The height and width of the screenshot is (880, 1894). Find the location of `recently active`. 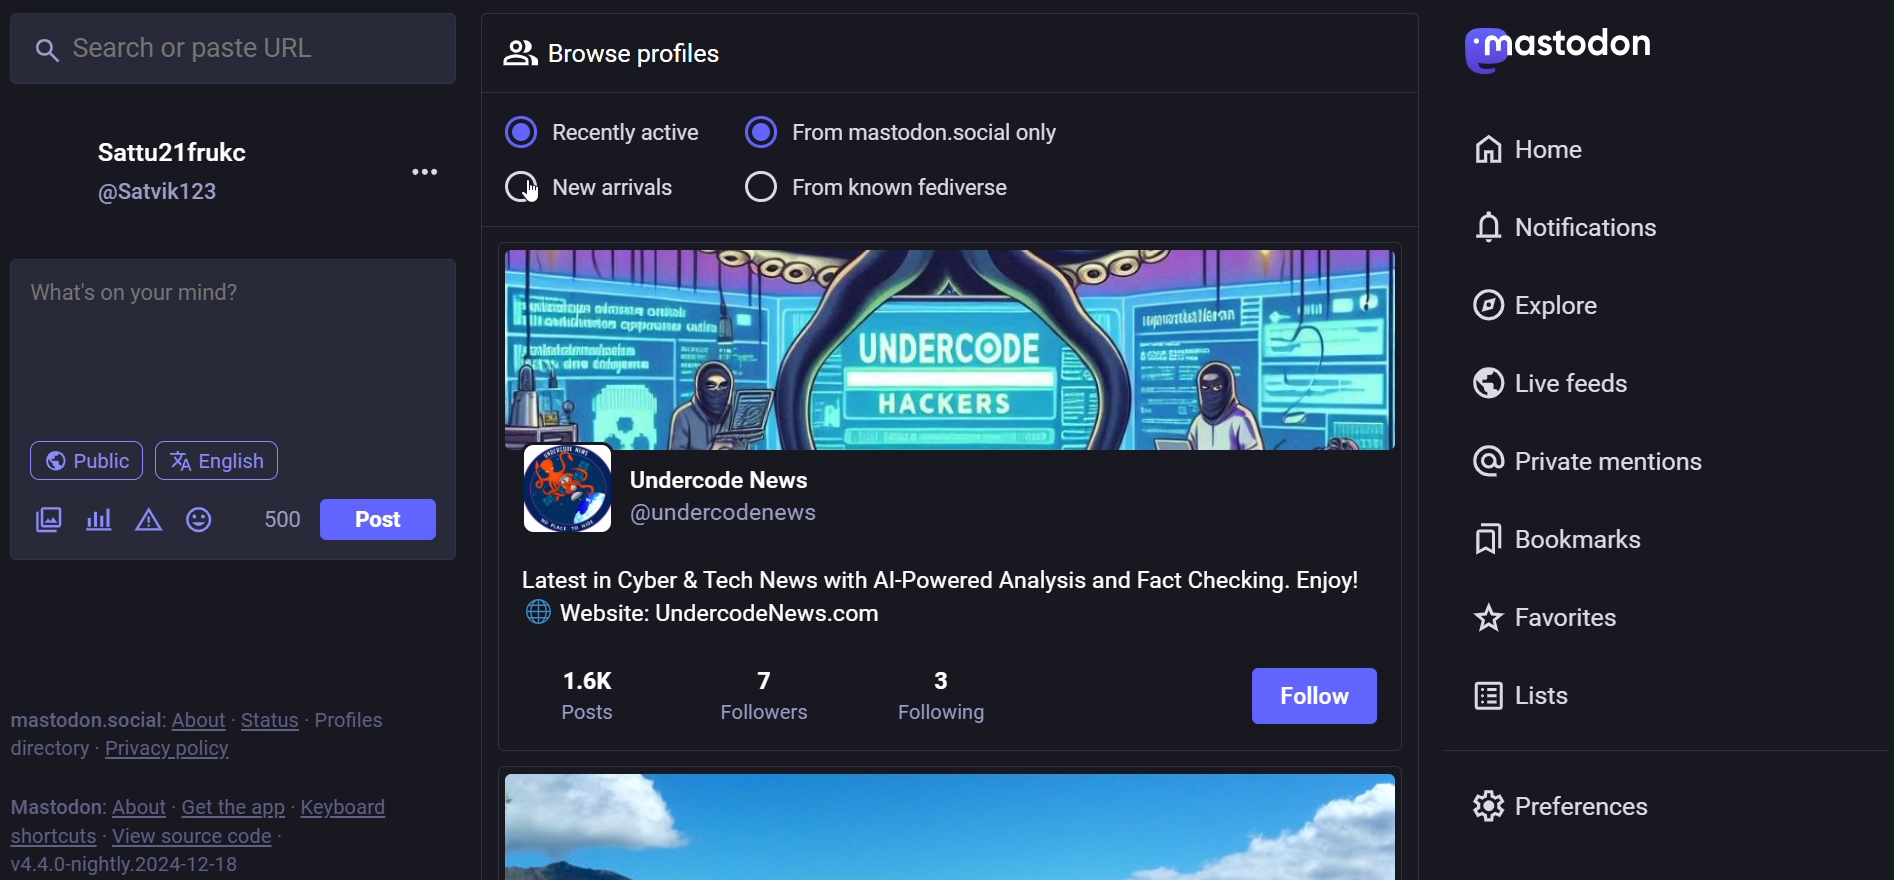

recently active is located at coordinates (611, 129).